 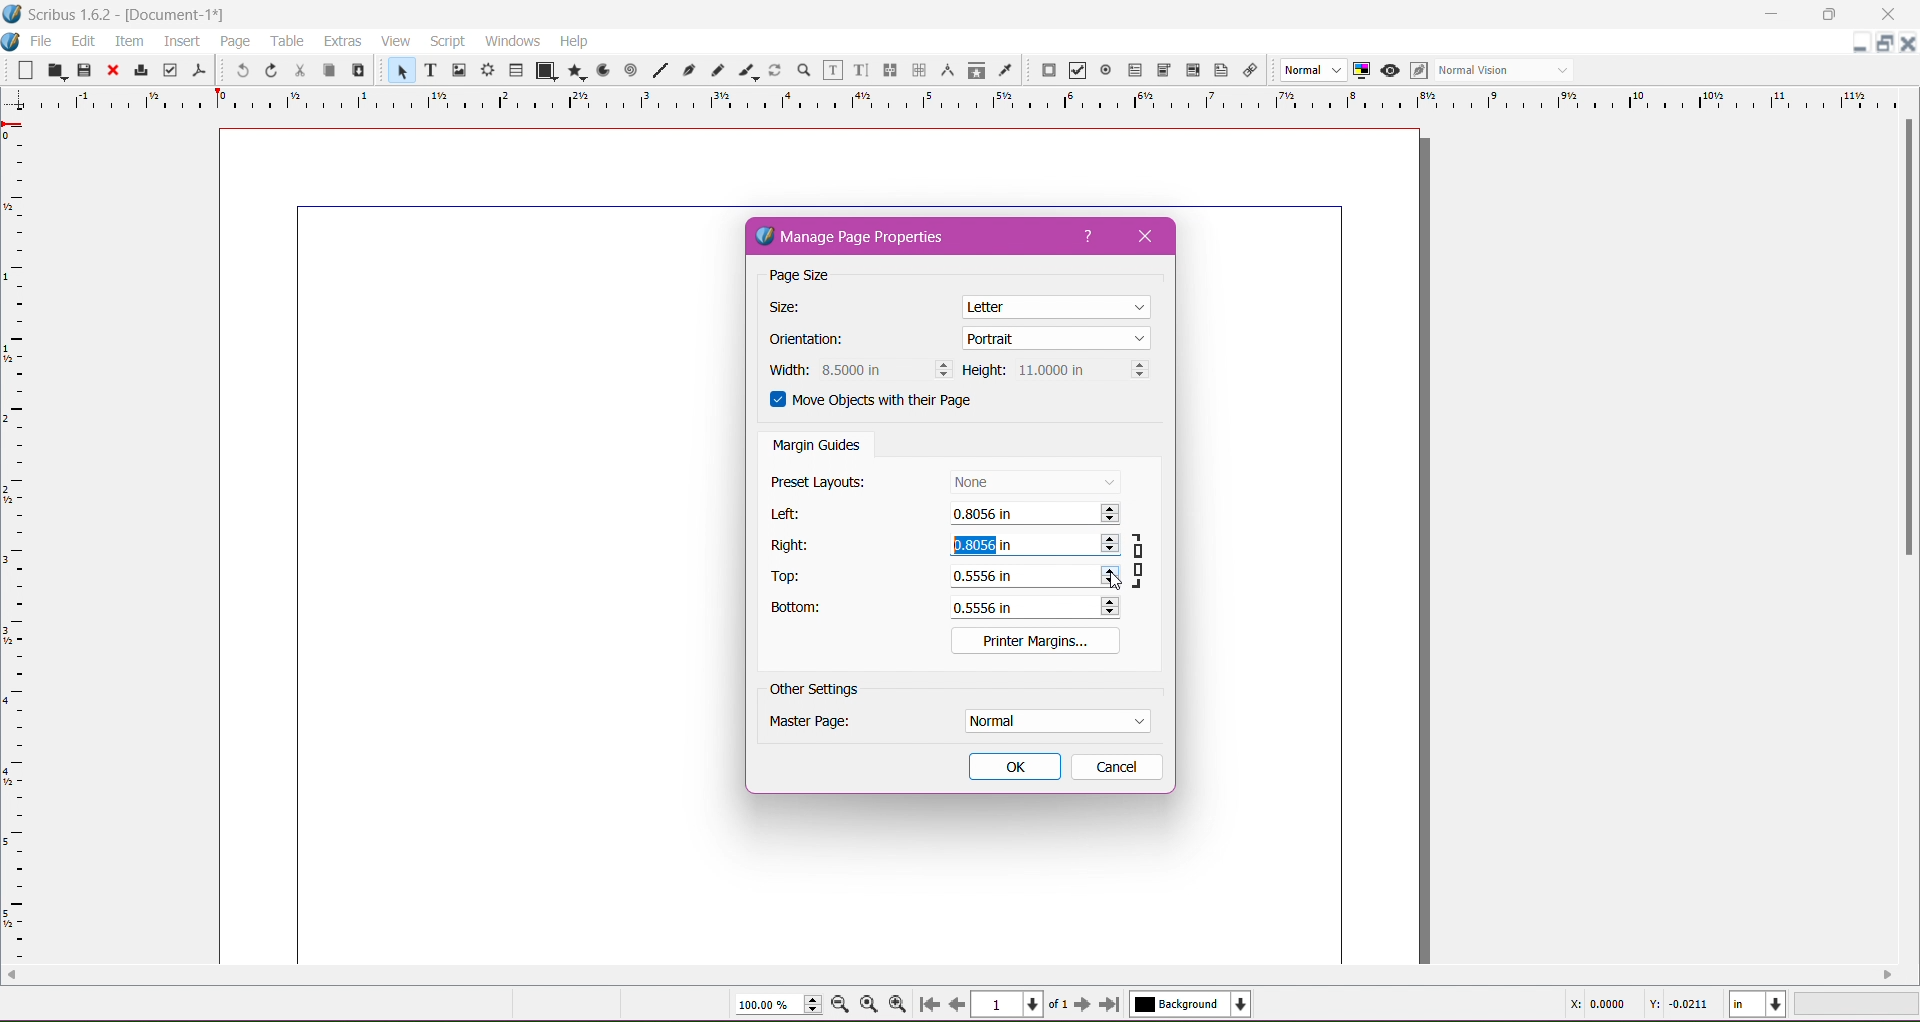 What do you see at coordinates (286, 41) in the screenshot?
I see `Table` at bounding box center [286, 41].